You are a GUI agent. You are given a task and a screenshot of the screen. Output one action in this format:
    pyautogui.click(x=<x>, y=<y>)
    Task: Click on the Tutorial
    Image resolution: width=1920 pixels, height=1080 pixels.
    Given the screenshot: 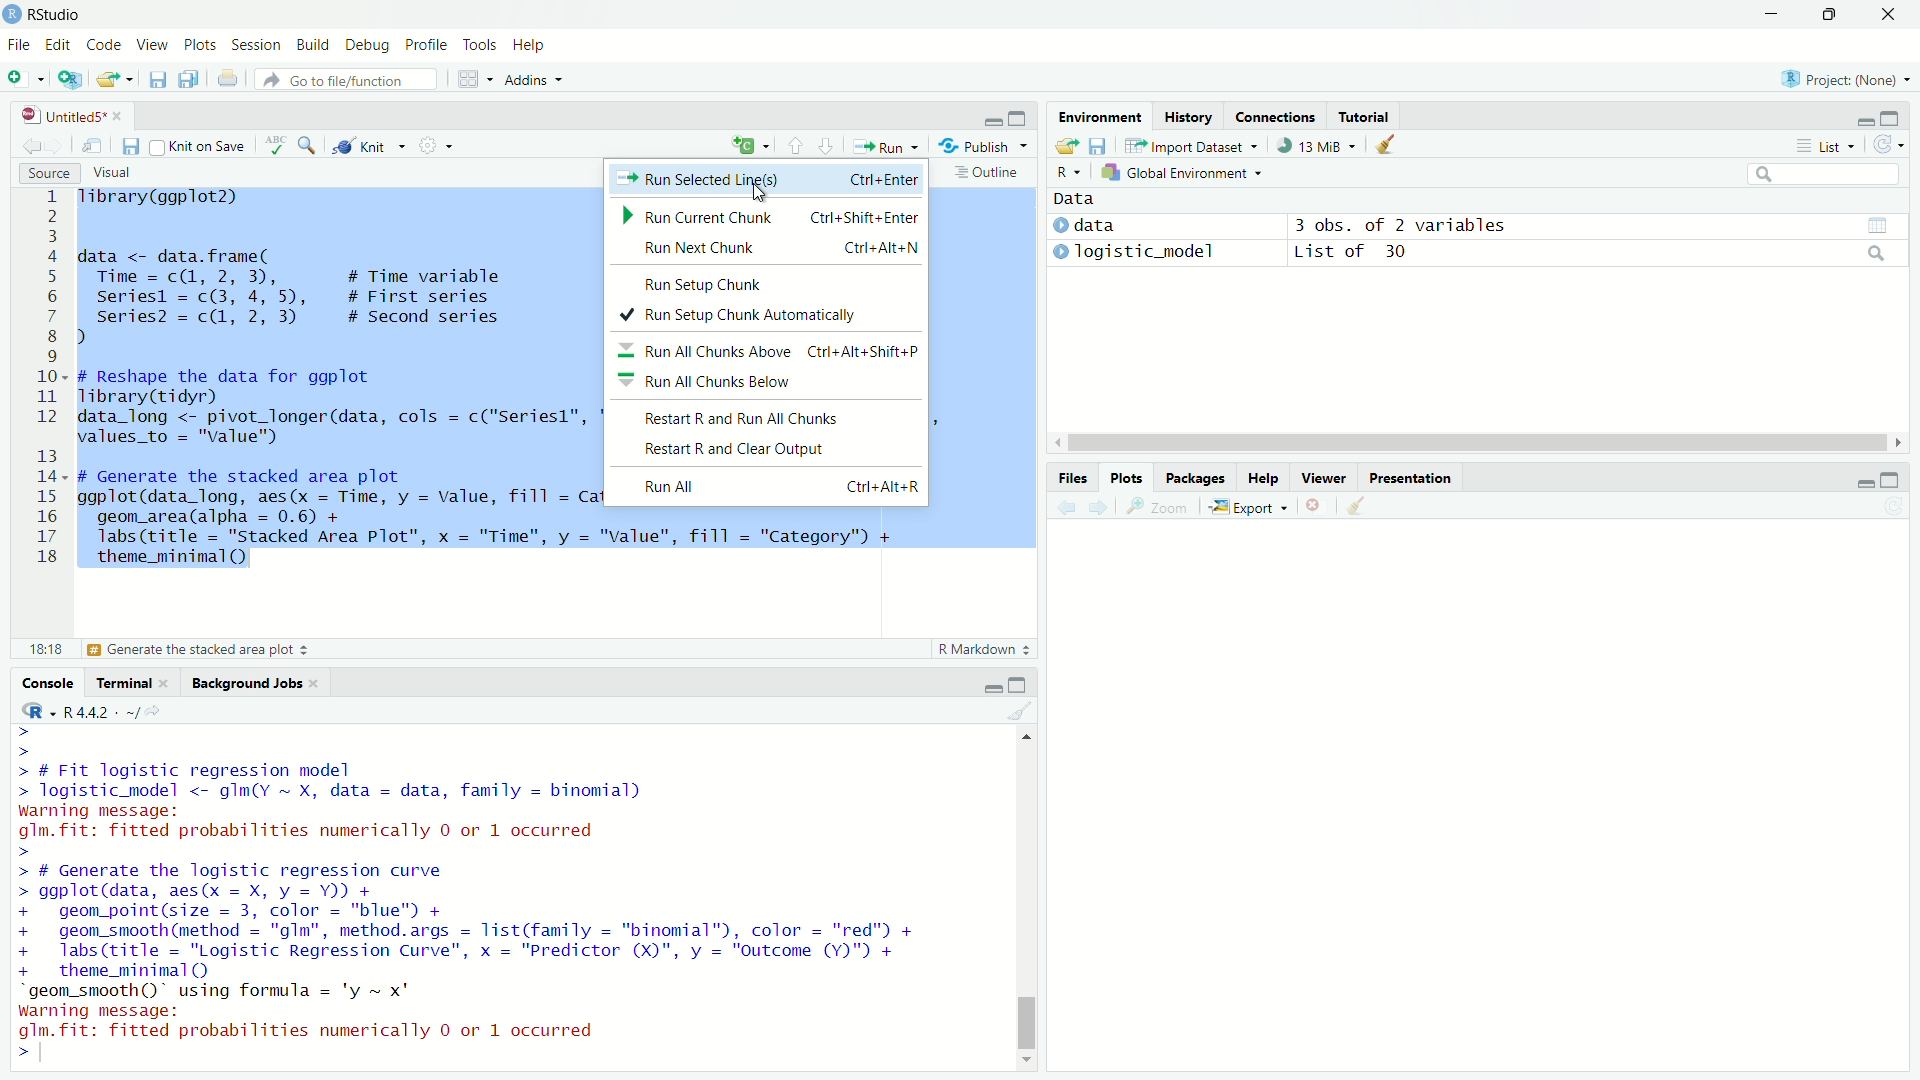 What is the action you would take?
    pyautogui.click(x=1371, y=116)
    